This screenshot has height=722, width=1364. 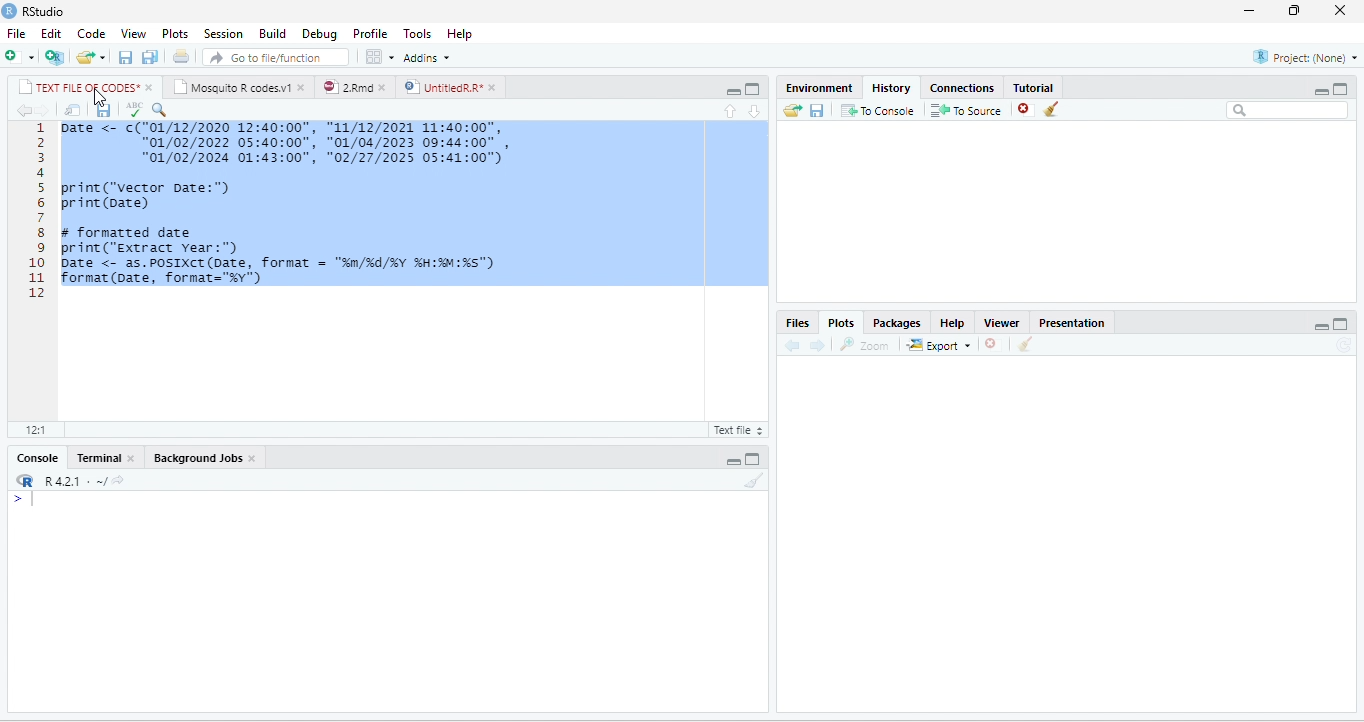 What do you see at coordinates (180, 56) in the screenshot?
I see `print` at bounding box center [180, 56].